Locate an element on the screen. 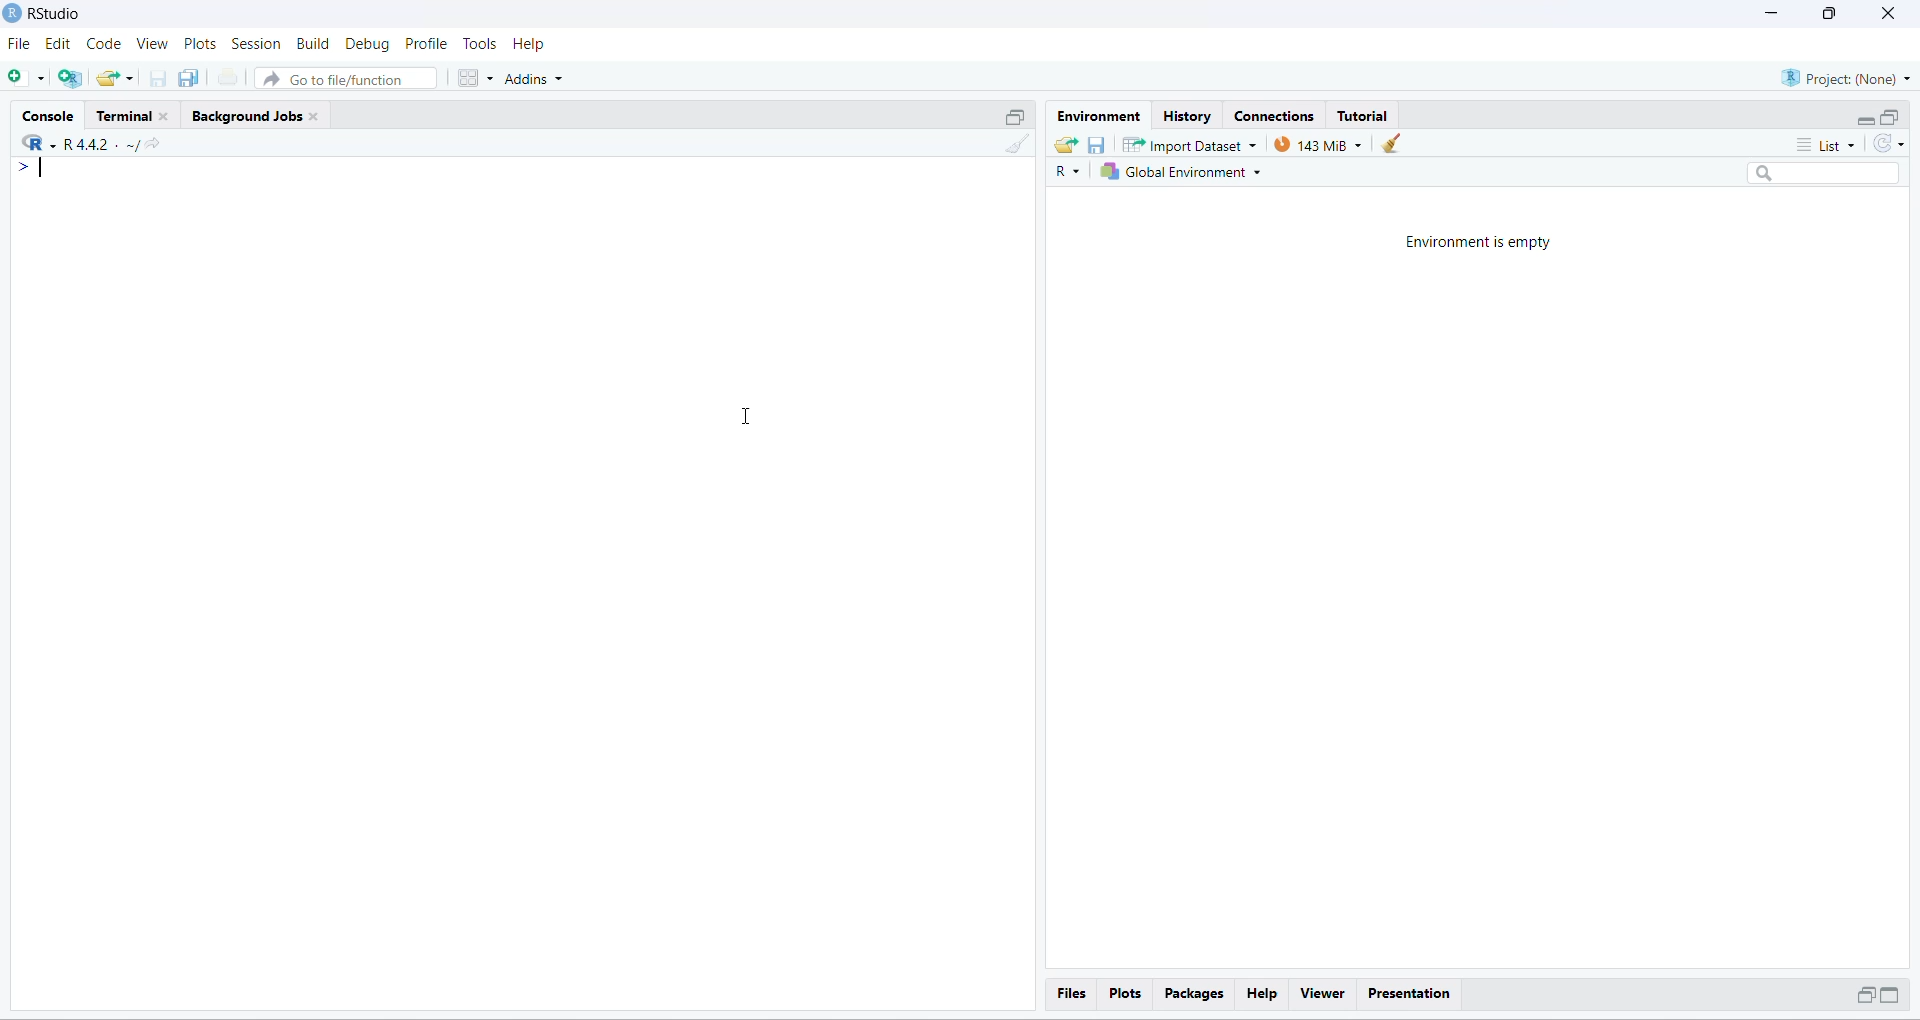 Image resolution: width=1920 pixels, height=1020 pixels. RStudio is located at coordinates (57, 13).